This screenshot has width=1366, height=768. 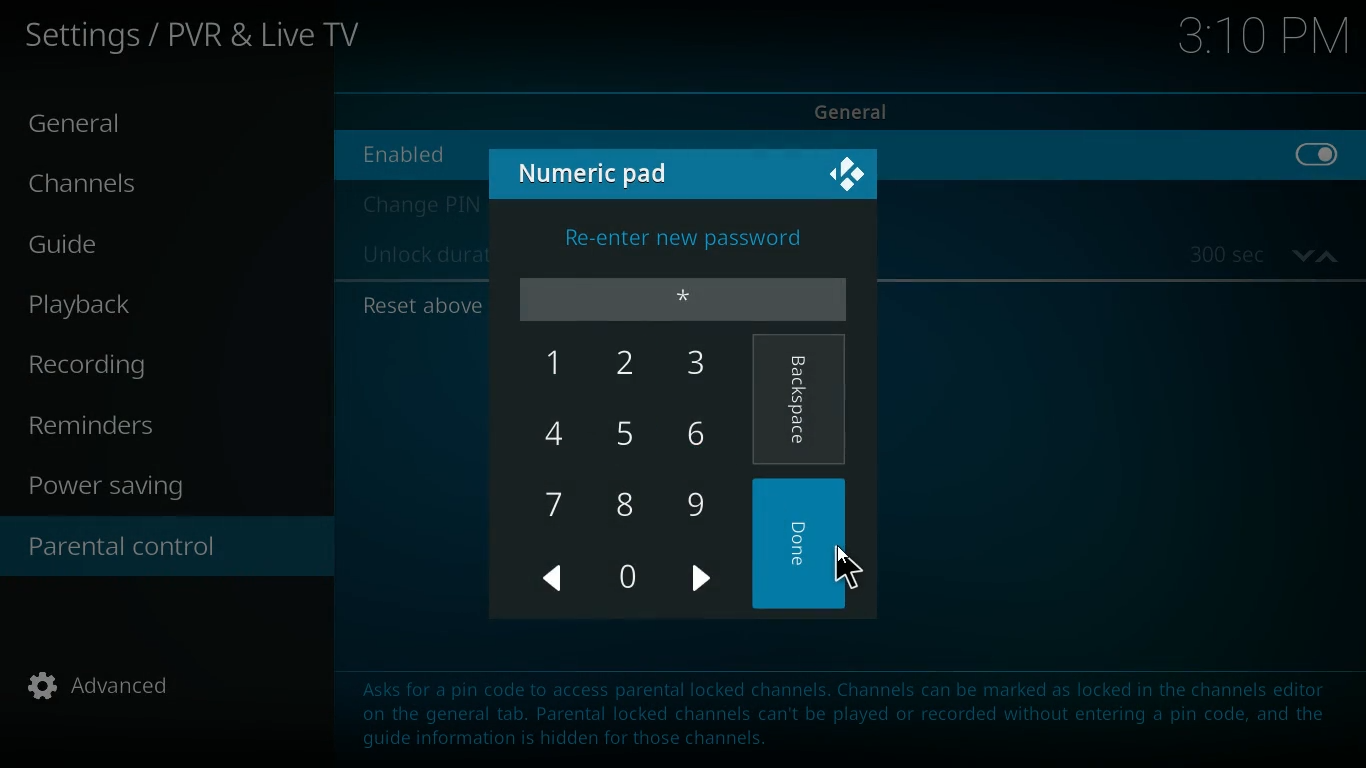 I want to click on 1, so click(x=553, y=362).